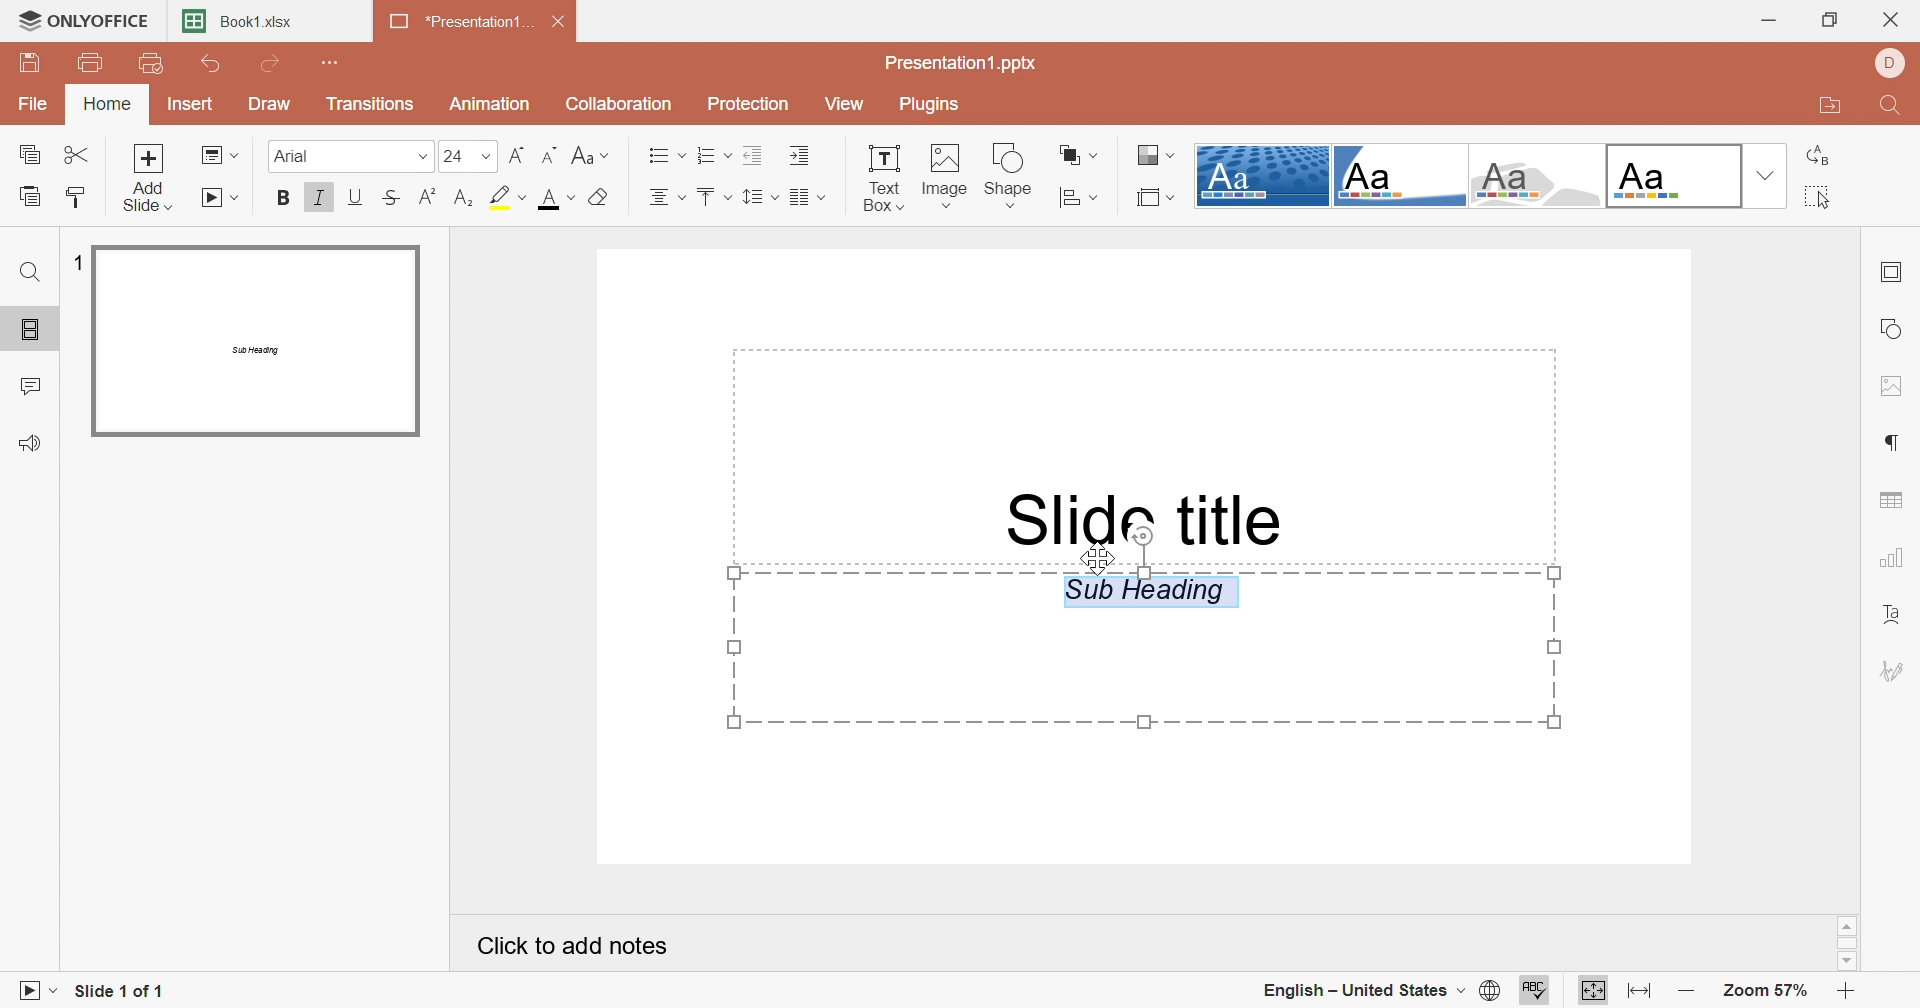 This screenshot has height=1008, width=1920. What do you see at coordinates (1767, 991) in the screenshot?
I see `Zoom 57%` at bounding box center [1767, 991].